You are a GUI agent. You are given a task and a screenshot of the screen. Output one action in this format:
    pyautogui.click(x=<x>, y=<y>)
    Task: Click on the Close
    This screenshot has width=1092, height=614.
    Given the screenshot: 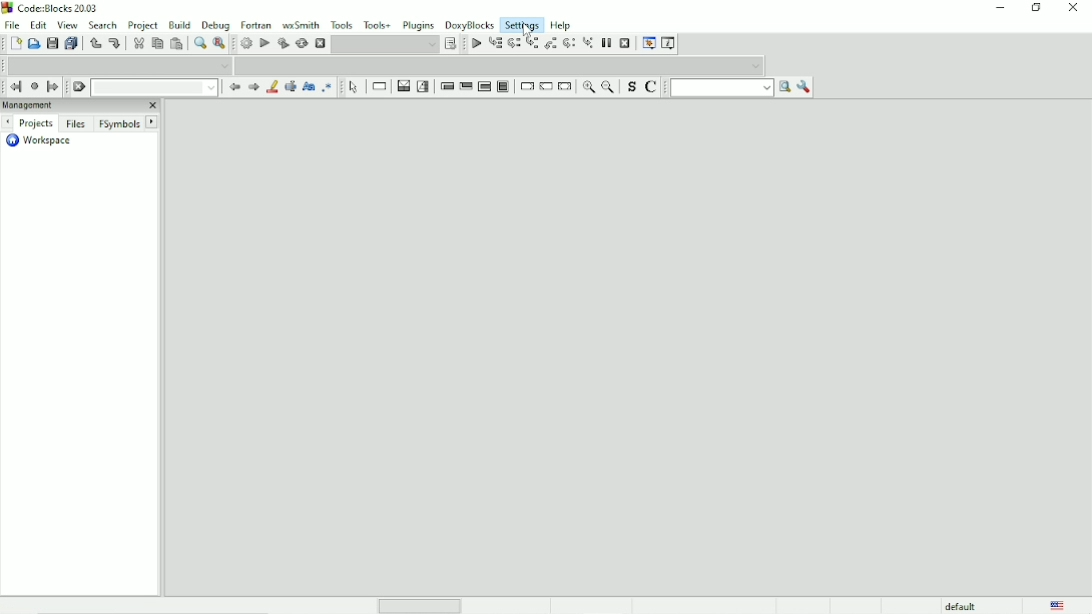 What is the action you would take?
    pyautogui.click(x=1073, y=8)
    